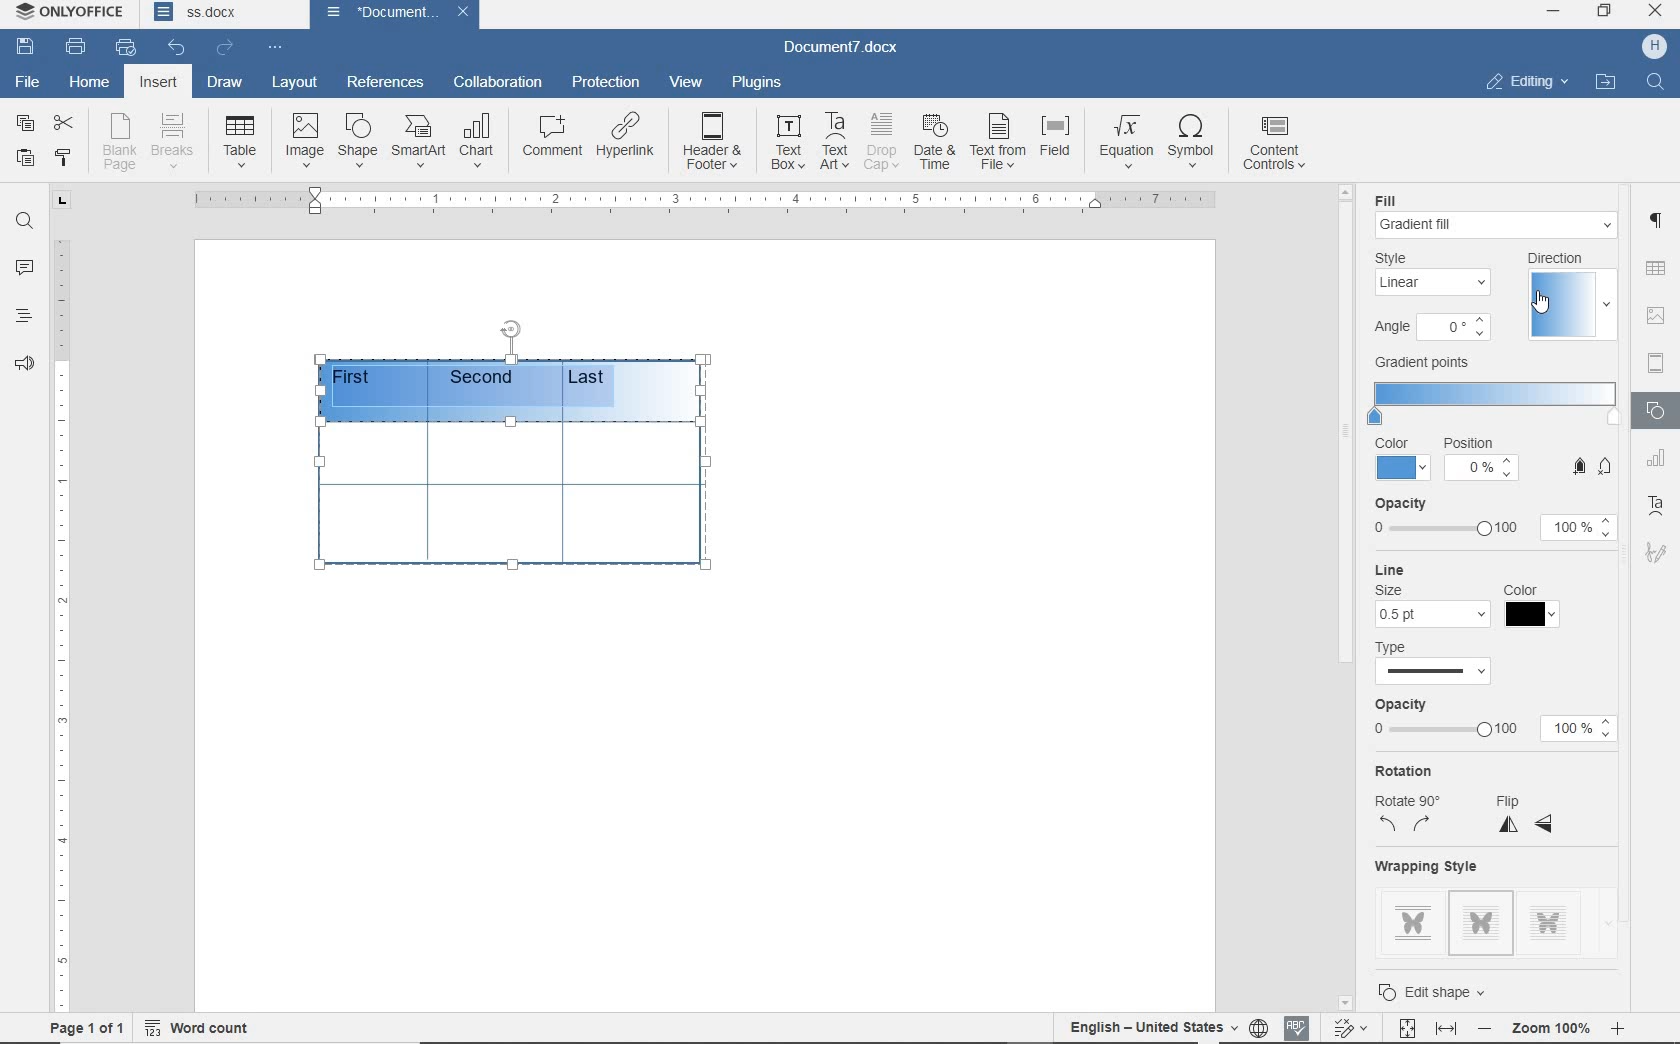 The width and height of the screenshot is (1680, 1044). What do you see at coordinates (1579, 522) in the screenshot?
I see `100%` at bounding box center [1579, 522].